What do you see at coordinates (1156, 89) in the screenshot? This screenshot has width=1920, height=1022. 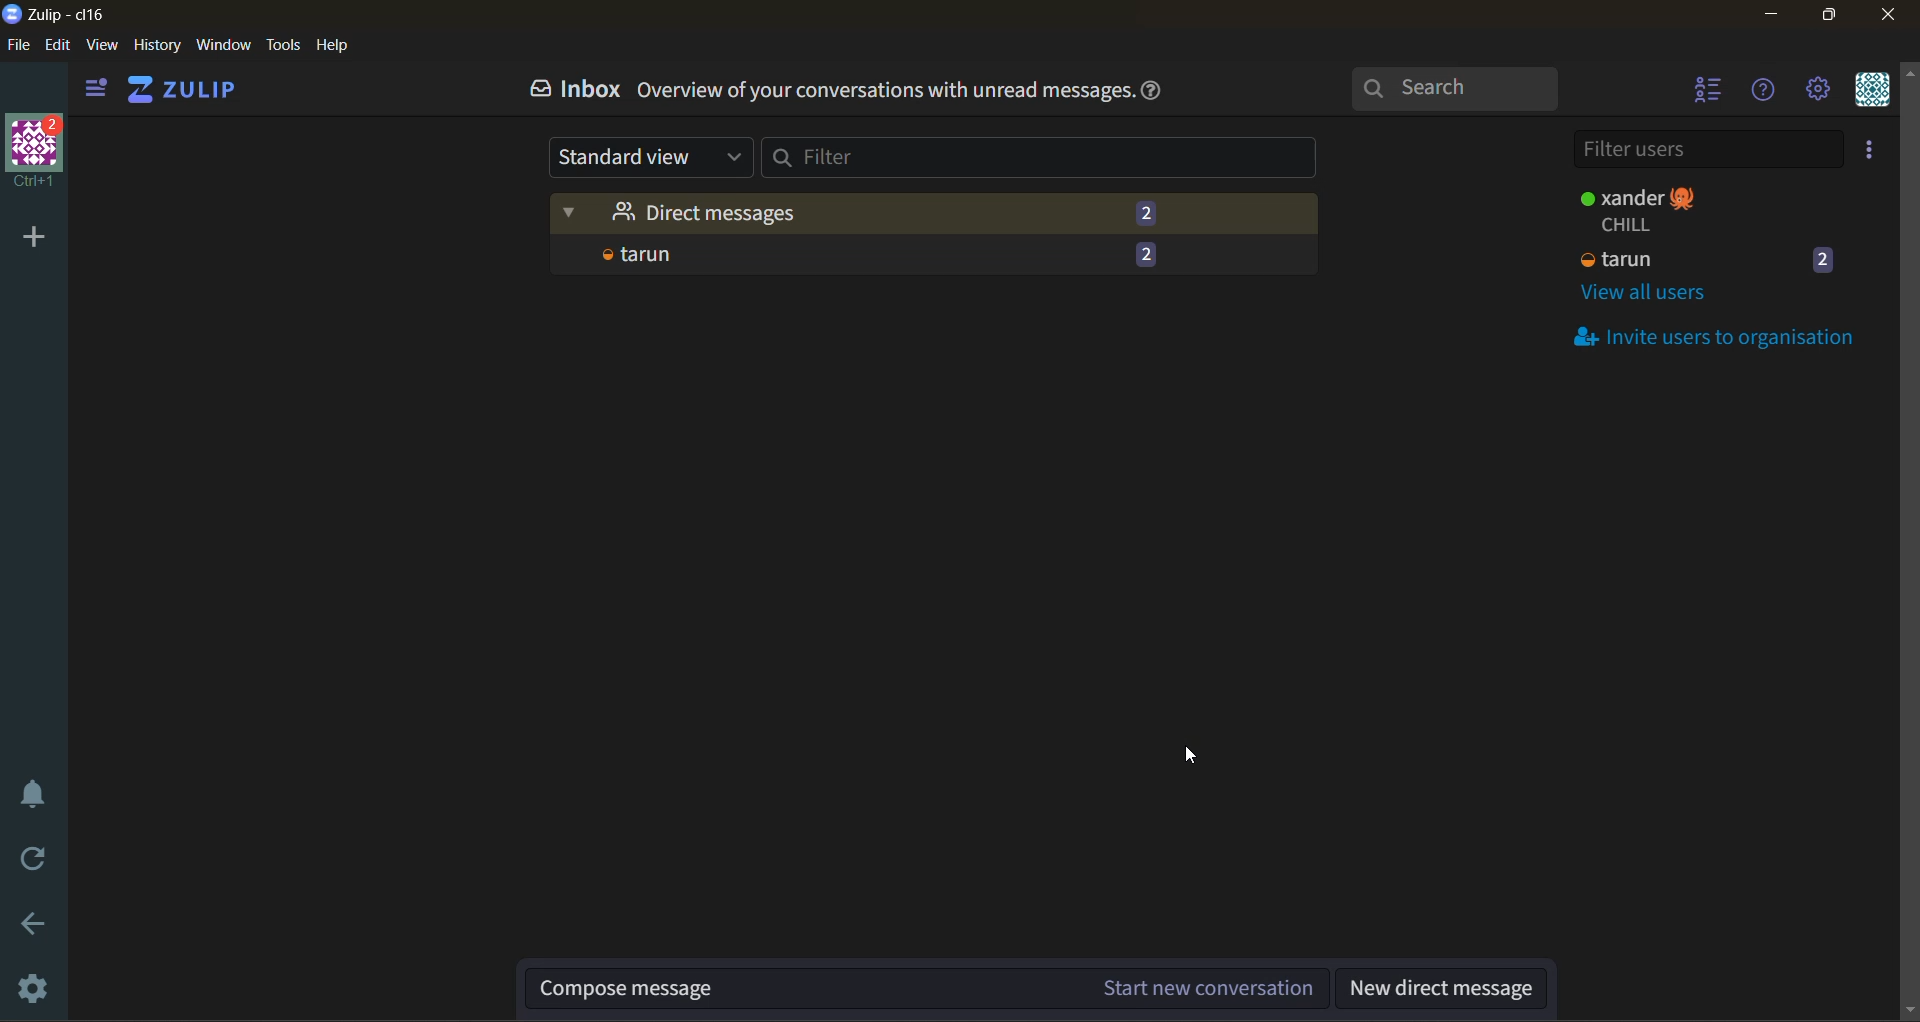 I see `help` at bounding box center [1156, 89].